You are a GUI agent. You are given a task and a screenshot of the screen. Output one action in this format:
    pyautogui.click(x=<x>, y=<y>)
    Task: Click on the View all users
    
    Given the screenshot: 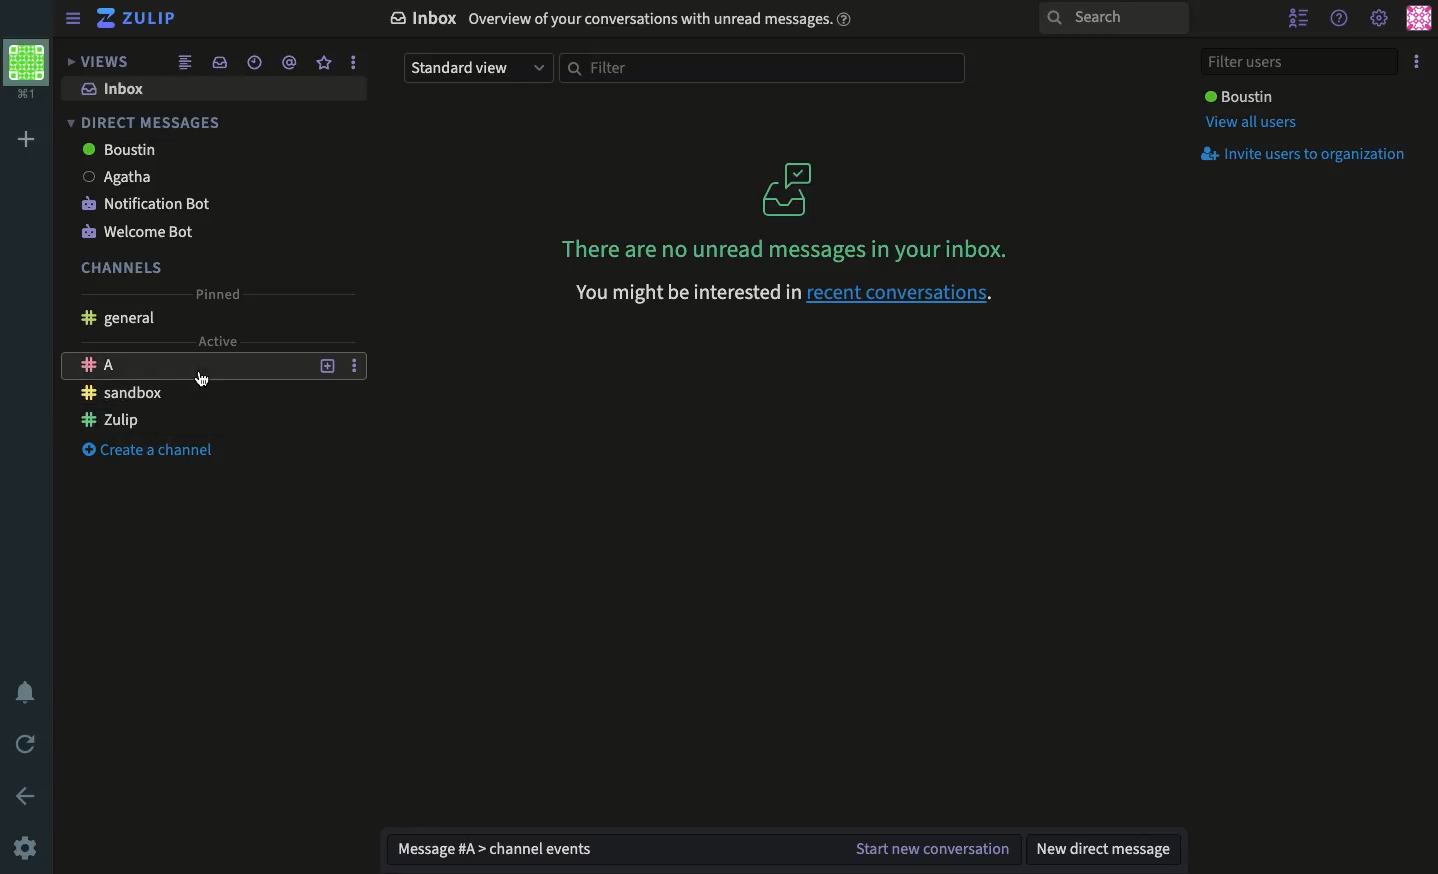 What is the action you would take?
    pyautogui.click(x=1253, y=124)
    